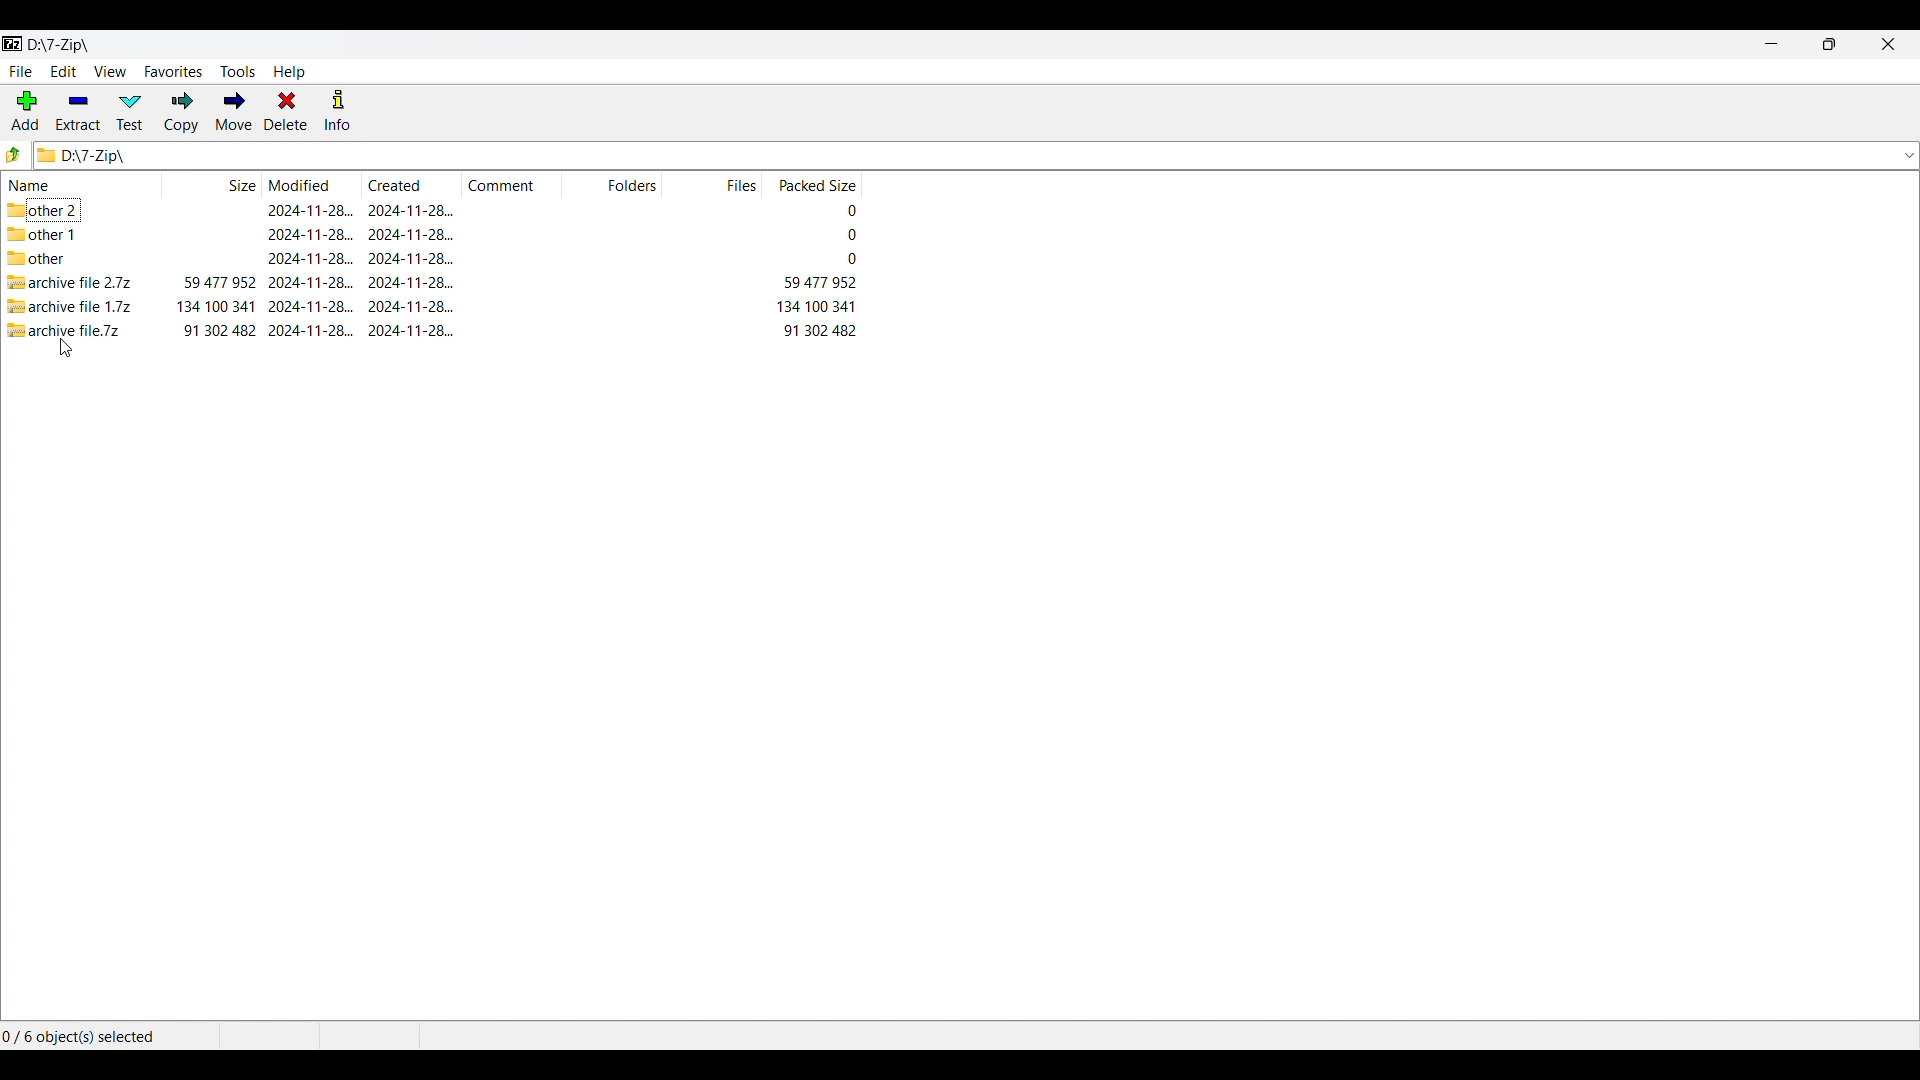  Describe the element at coordinates (173, 72) in the screenshot. I see `Favorites menu` at that location.